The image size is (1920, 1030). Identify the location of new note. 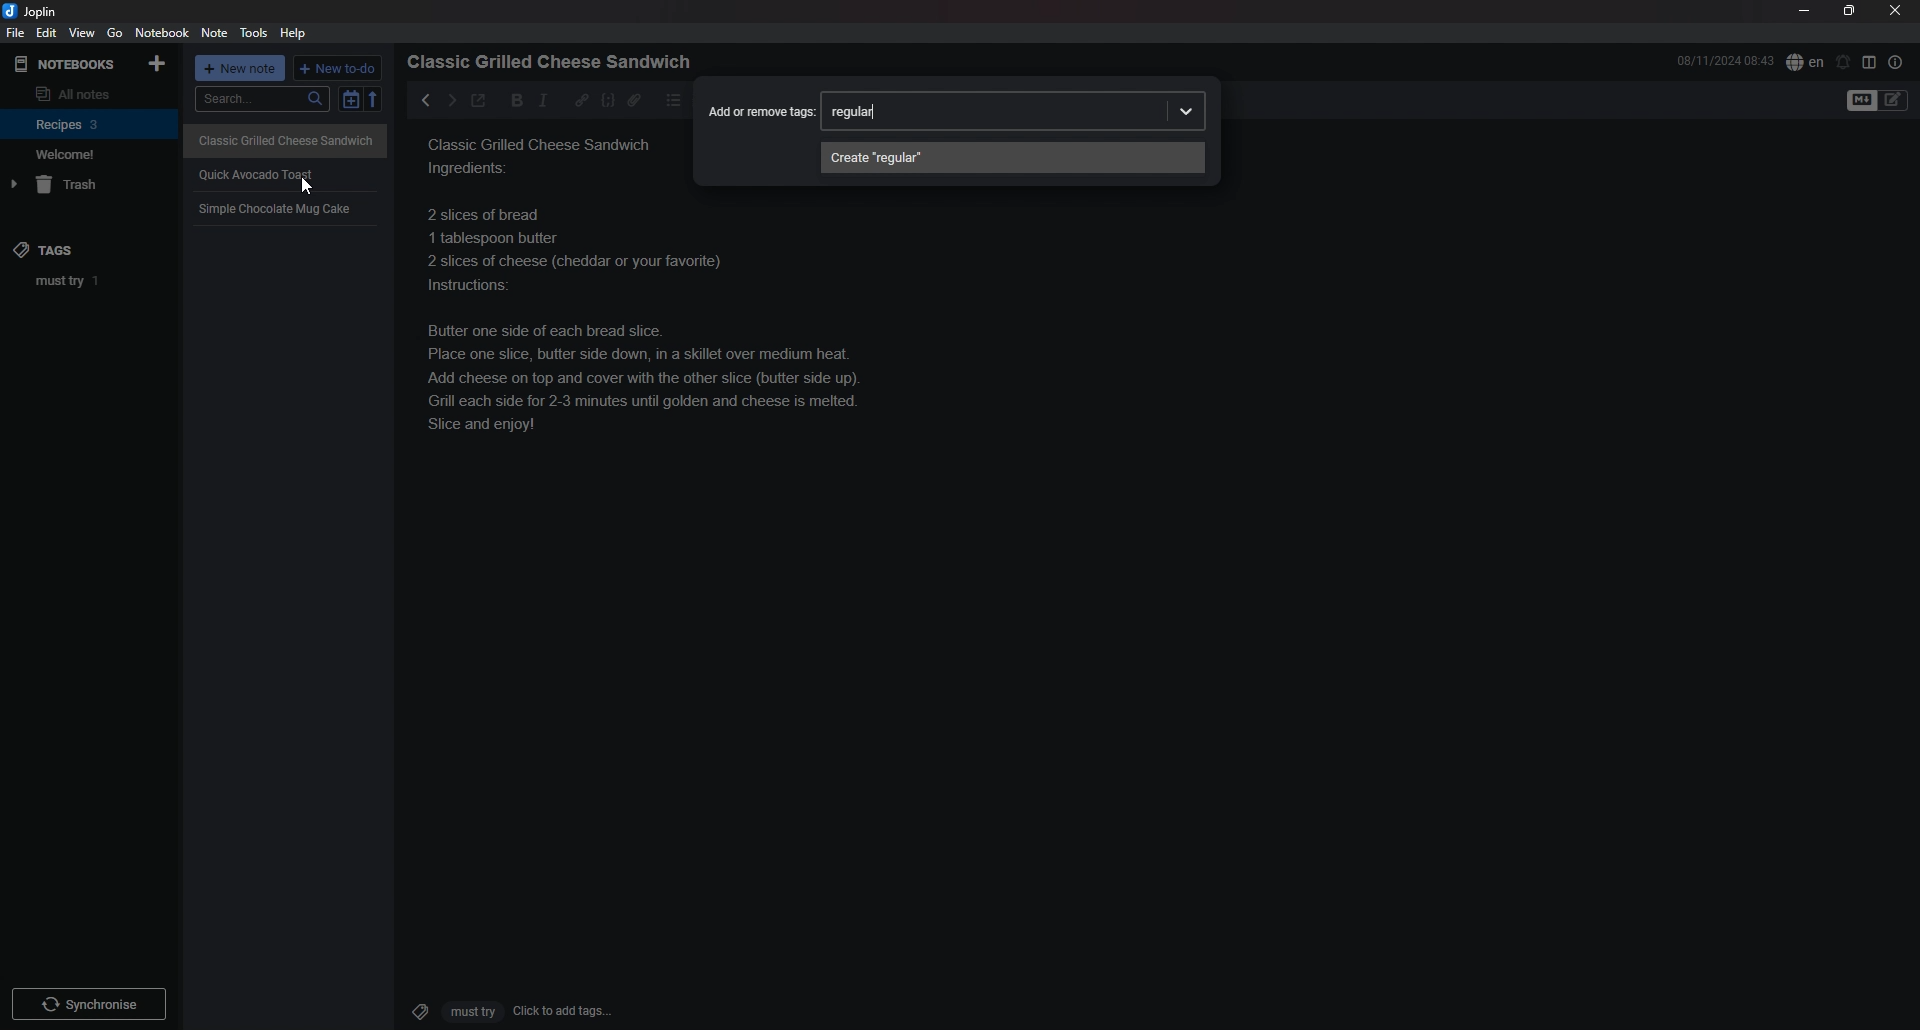
(242, 70).